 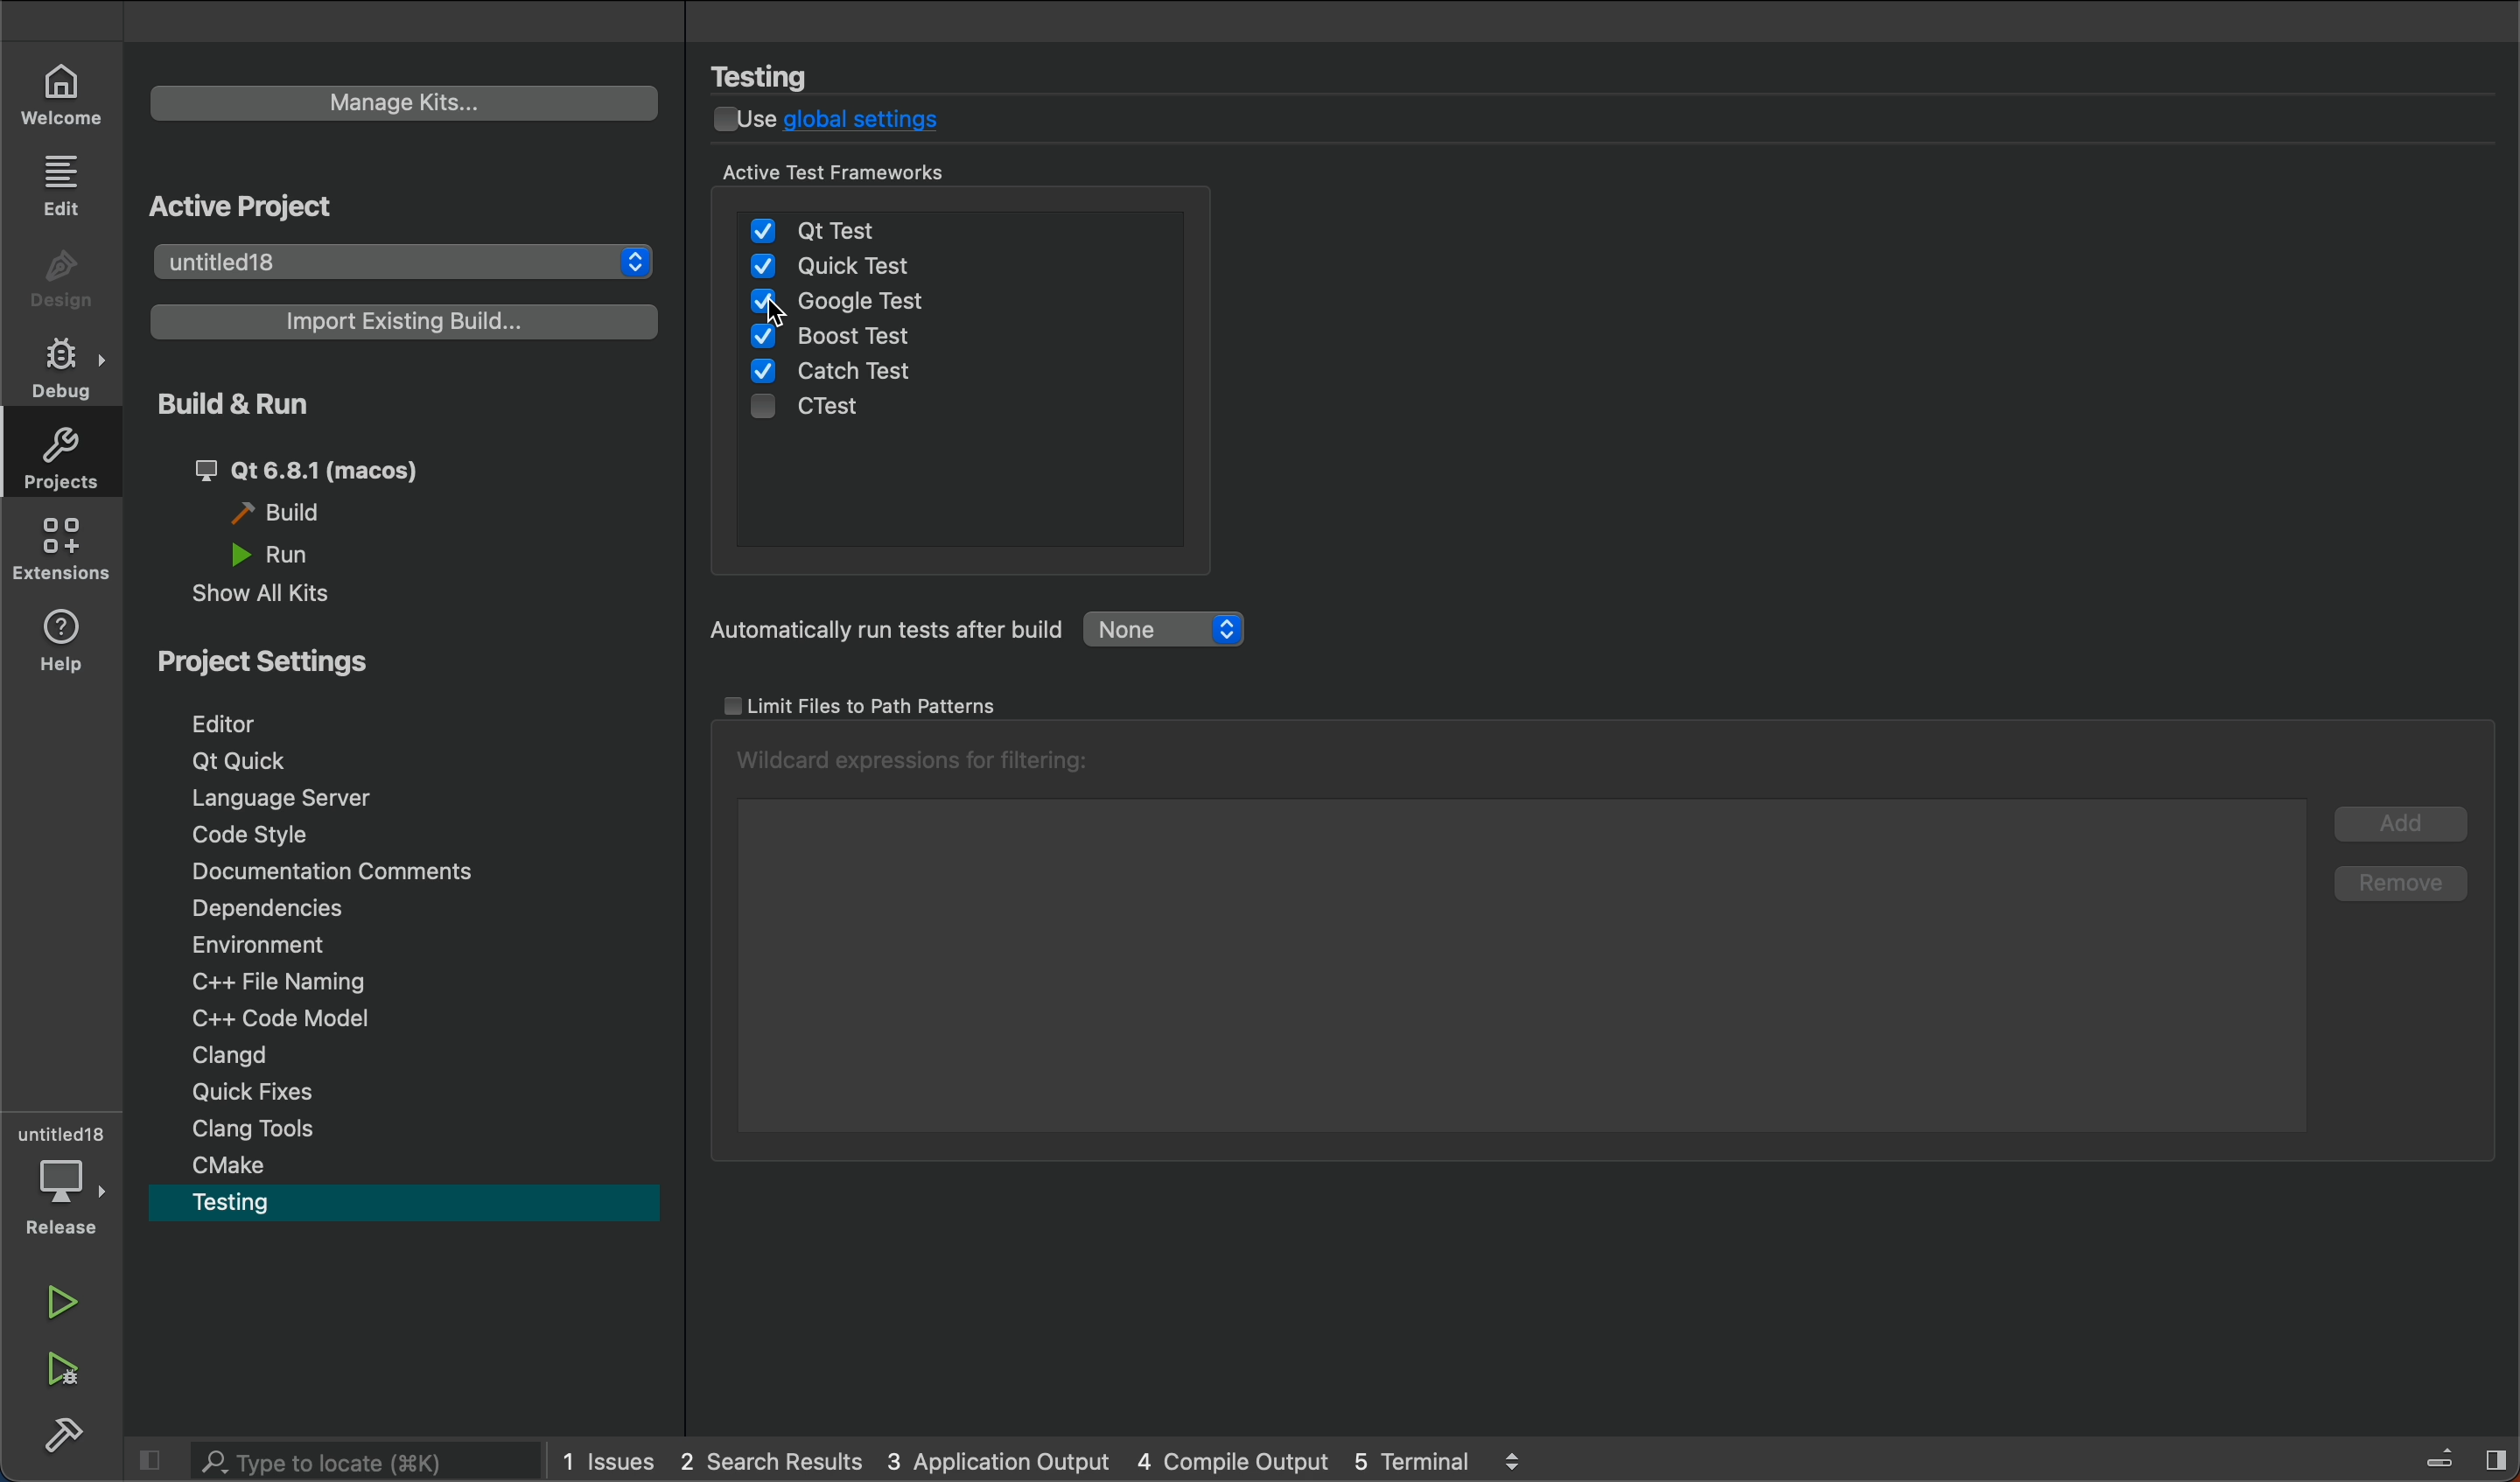 What do you see at coordinates (1520, 963) in the screenshot?
I see `wilcard list` at bounding box center [1520, 963].